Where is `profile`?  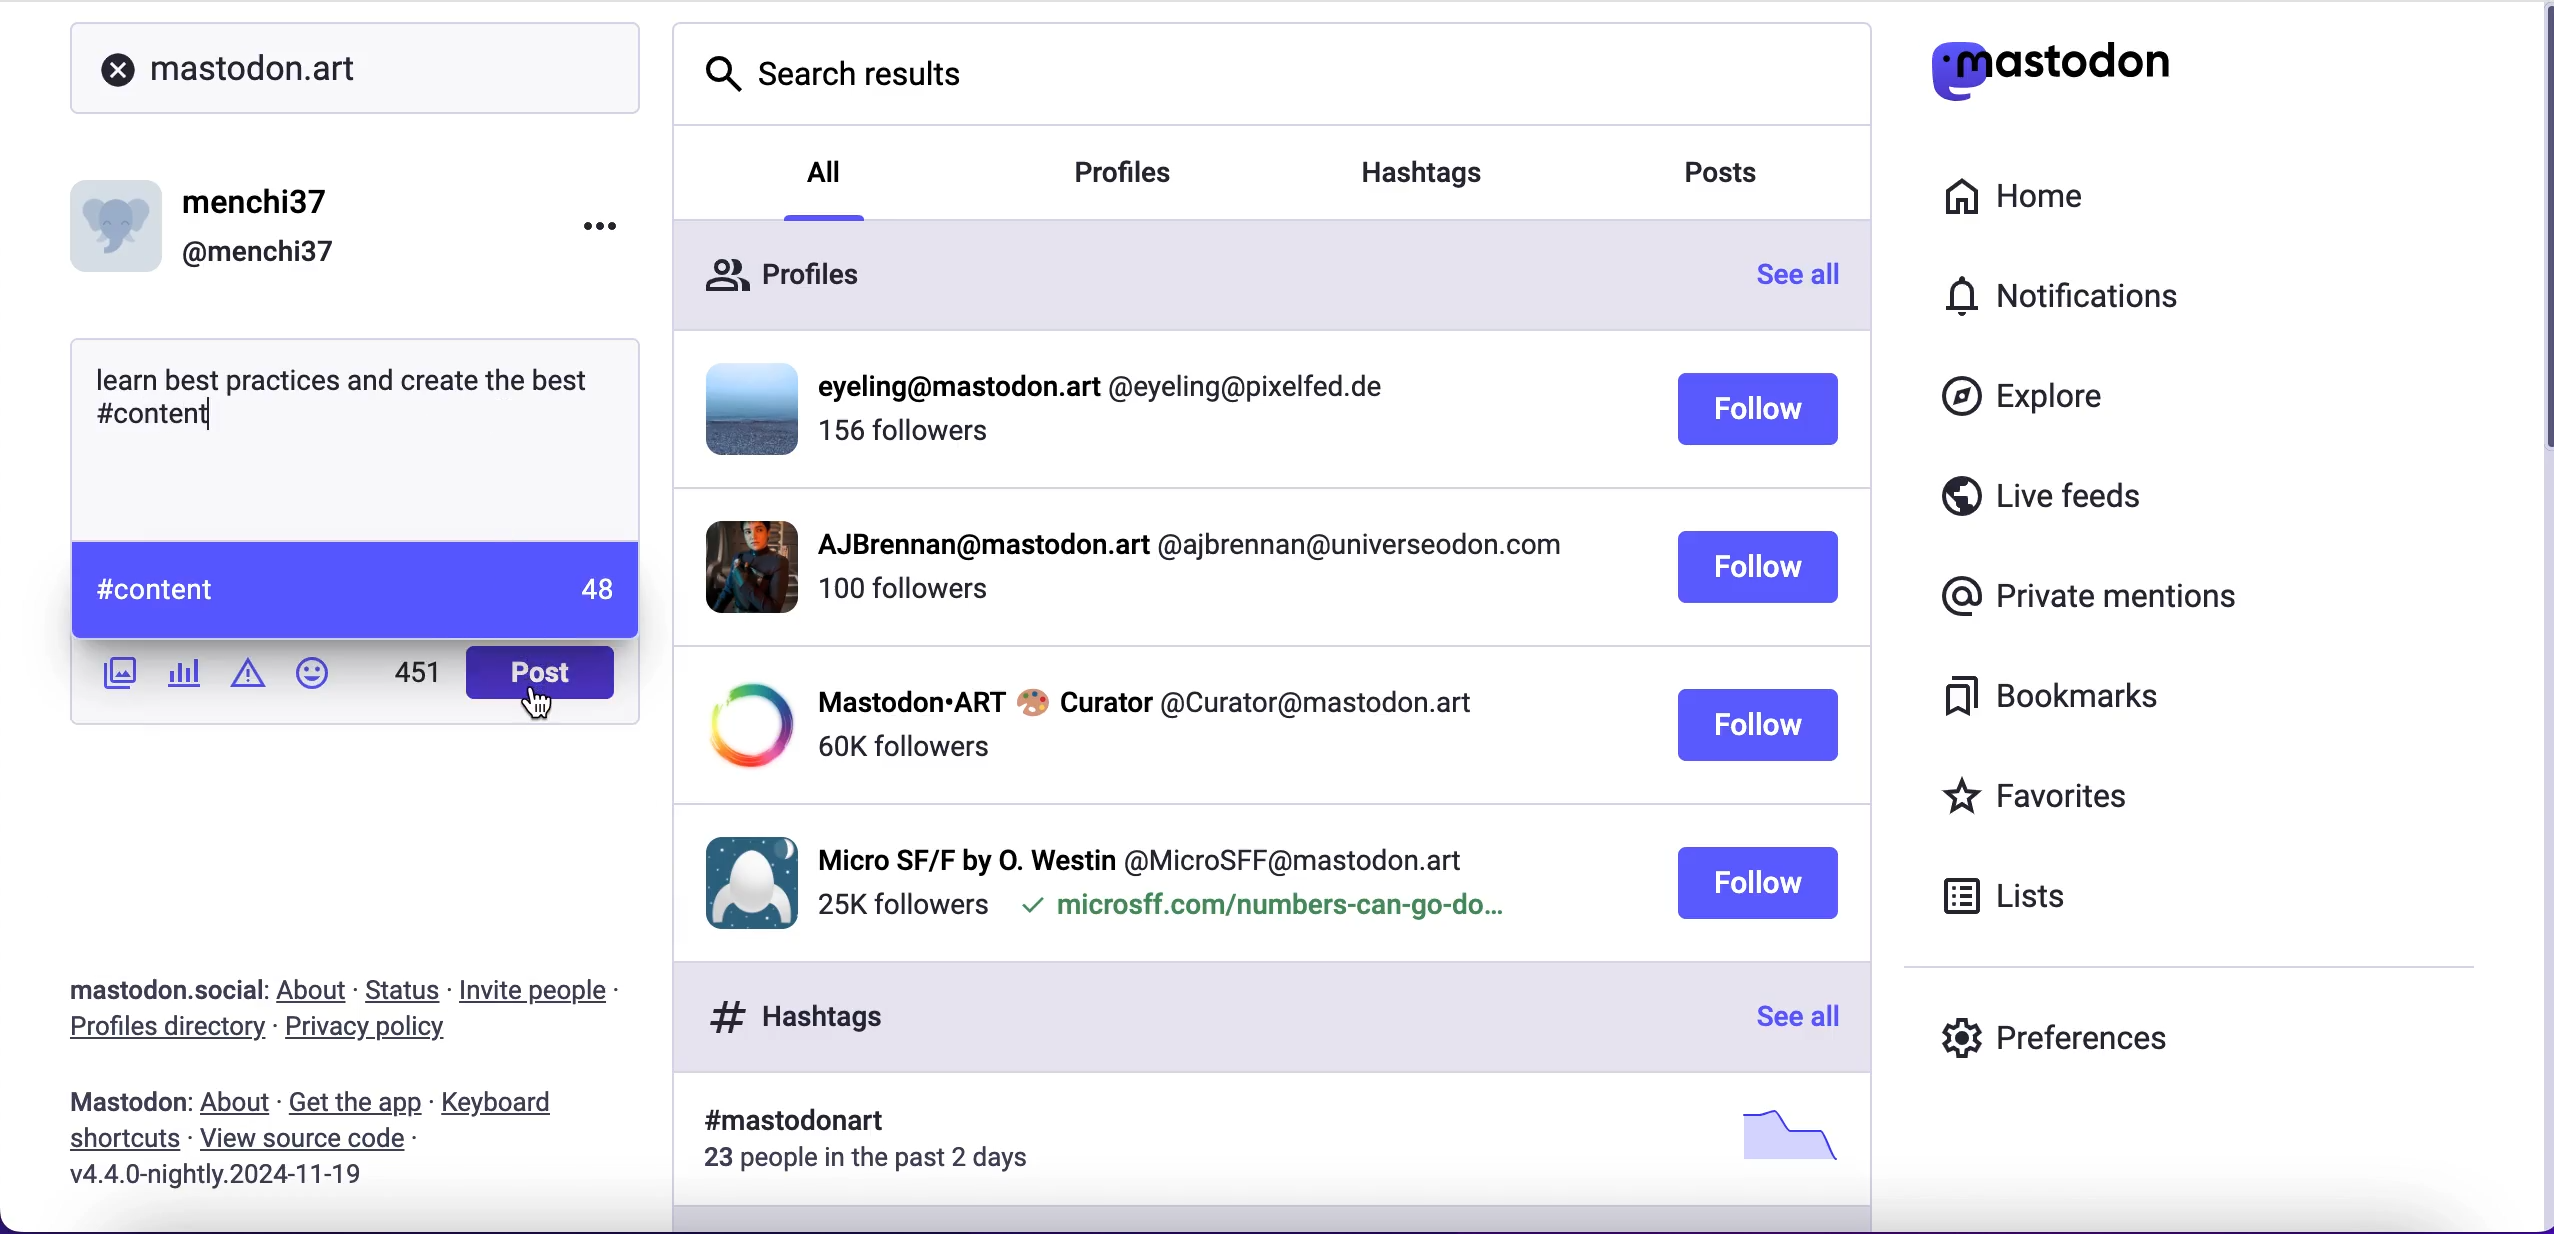 profile is located at coordinates (1145, 700).